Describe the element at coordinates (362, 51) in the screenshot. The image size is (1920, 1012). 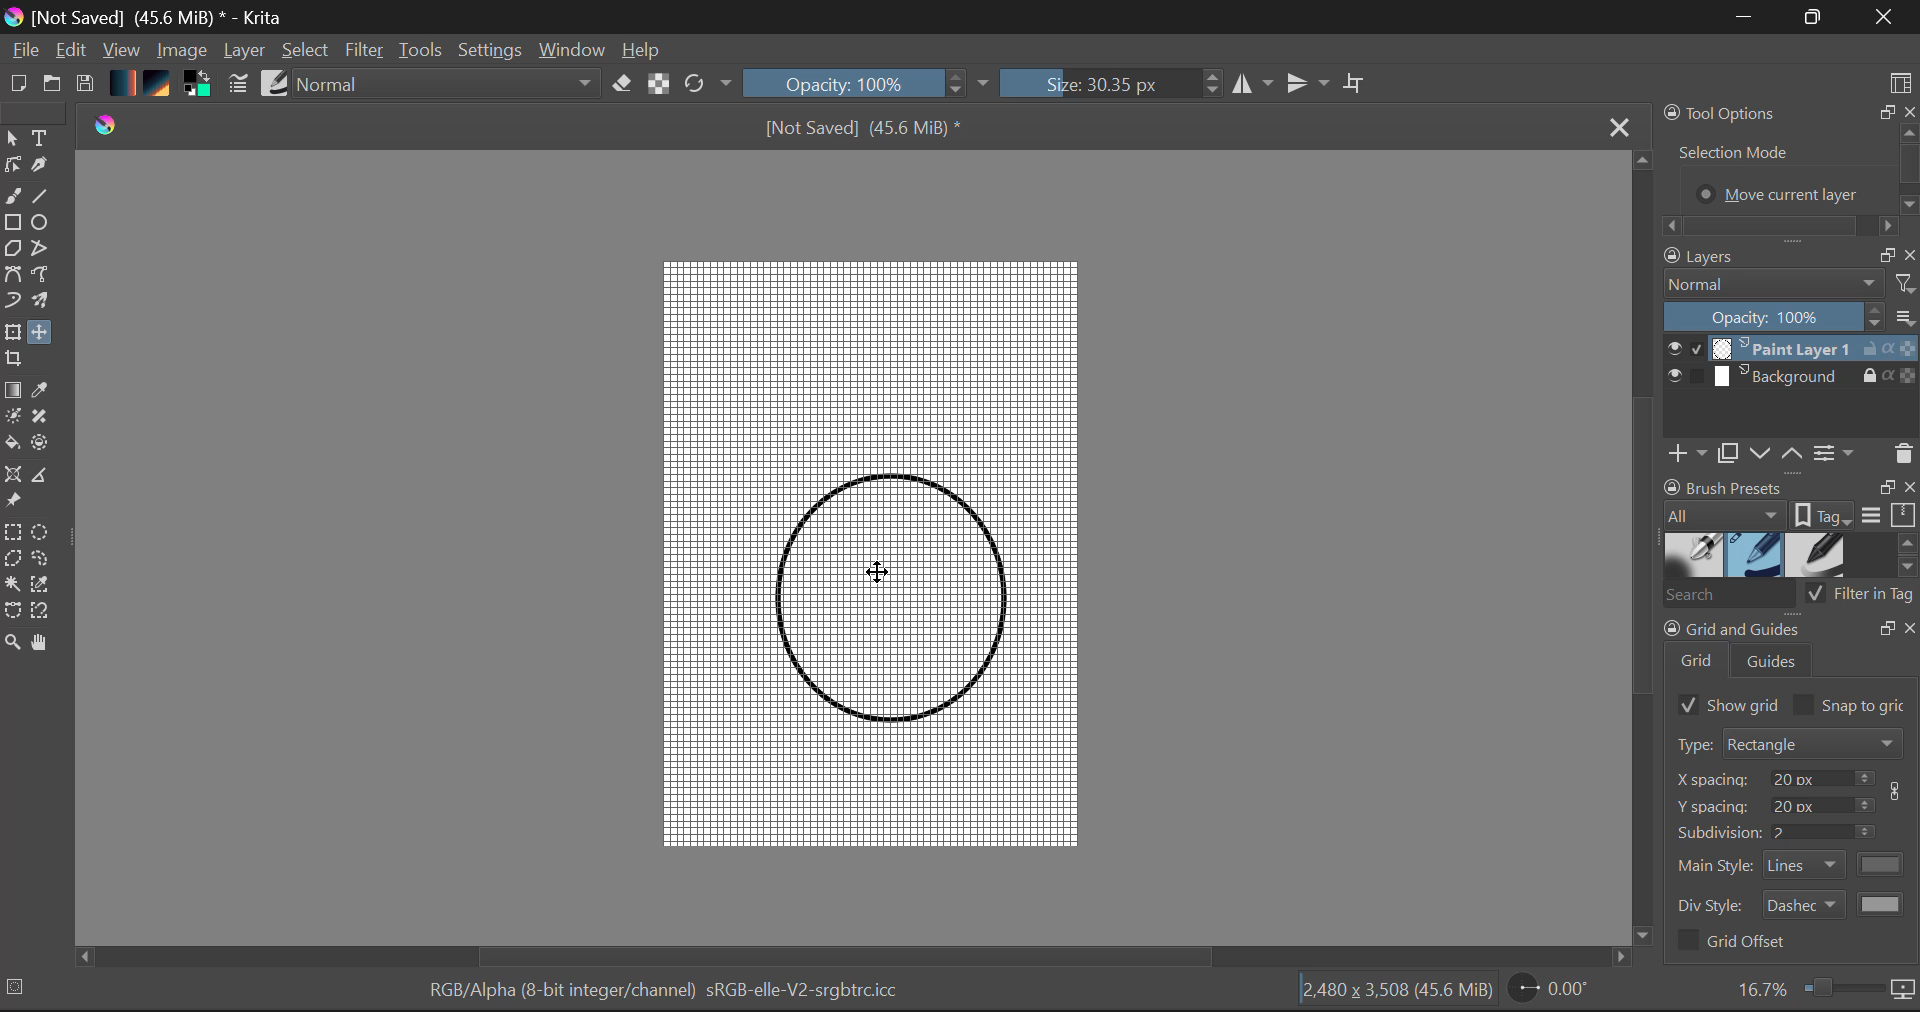
I see `Filter` at that location.